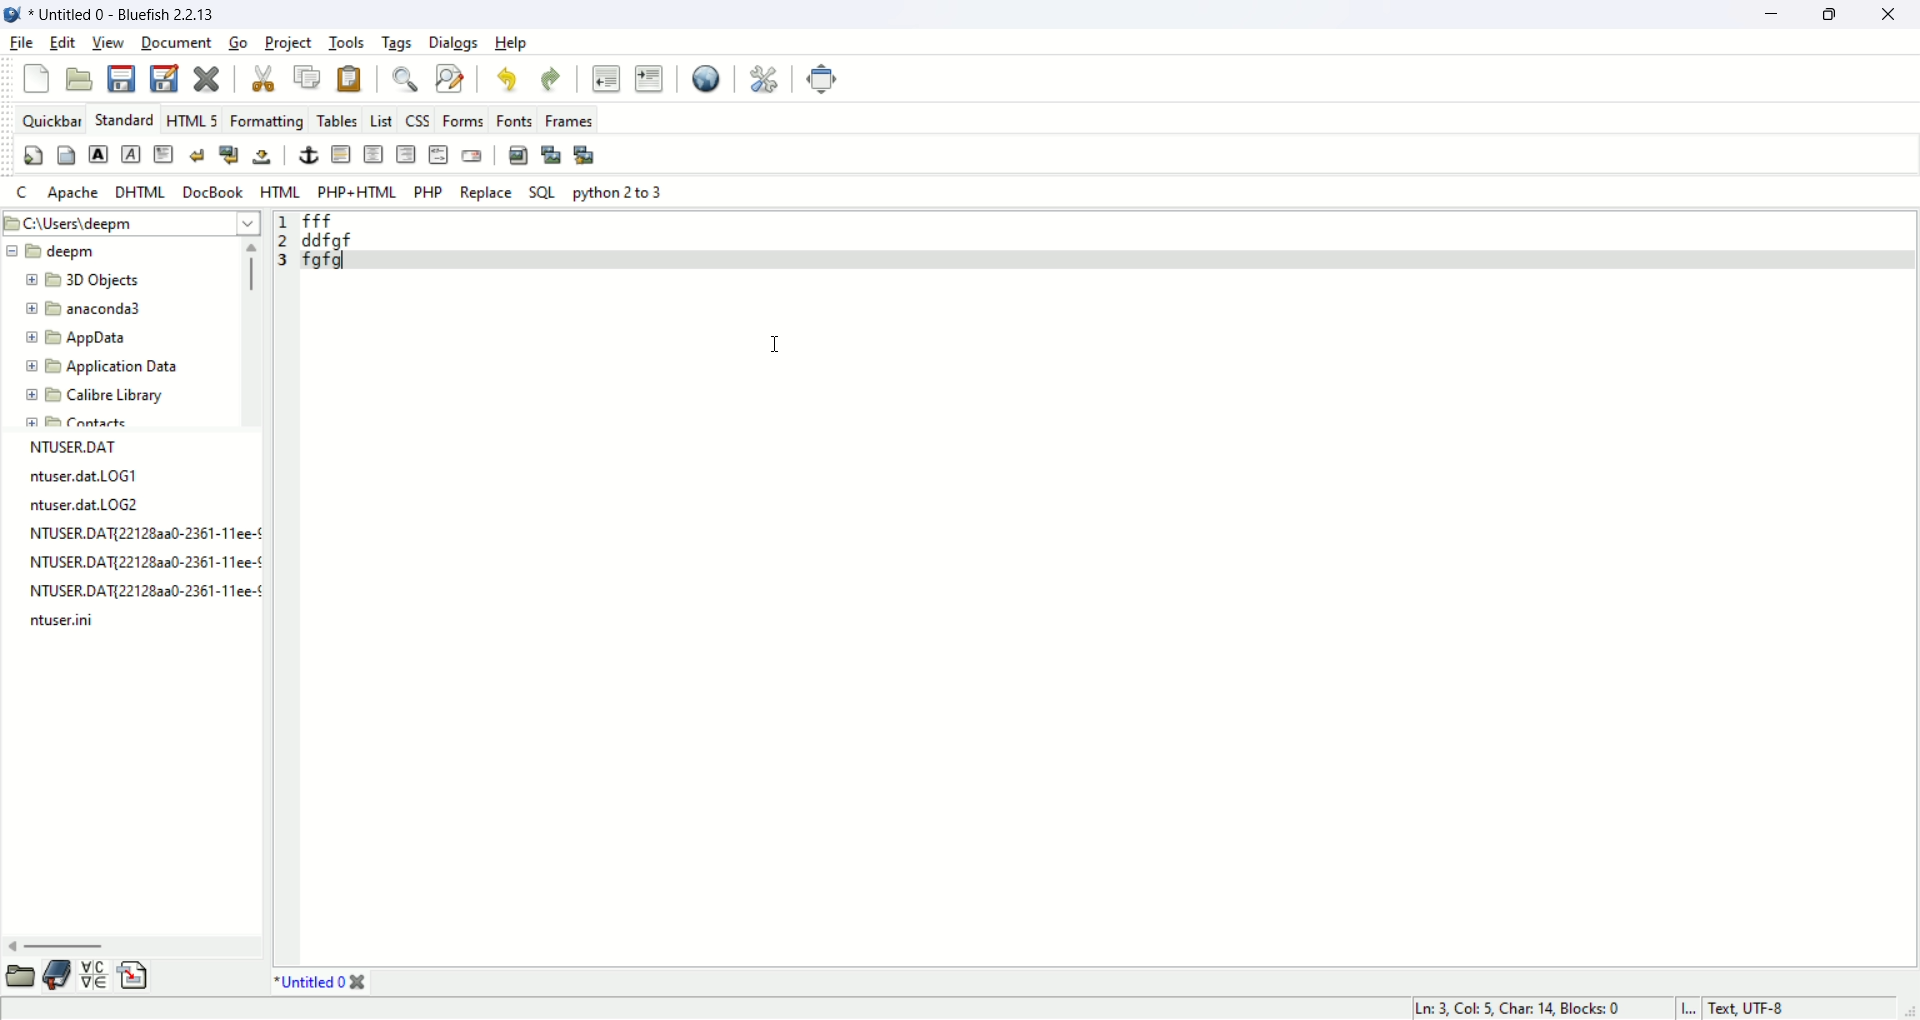 The image size is (1920, 1020). What do you see at coordinates (429, 191) in the screenshot?
I see `PHP` at bounding box center [429, 191].